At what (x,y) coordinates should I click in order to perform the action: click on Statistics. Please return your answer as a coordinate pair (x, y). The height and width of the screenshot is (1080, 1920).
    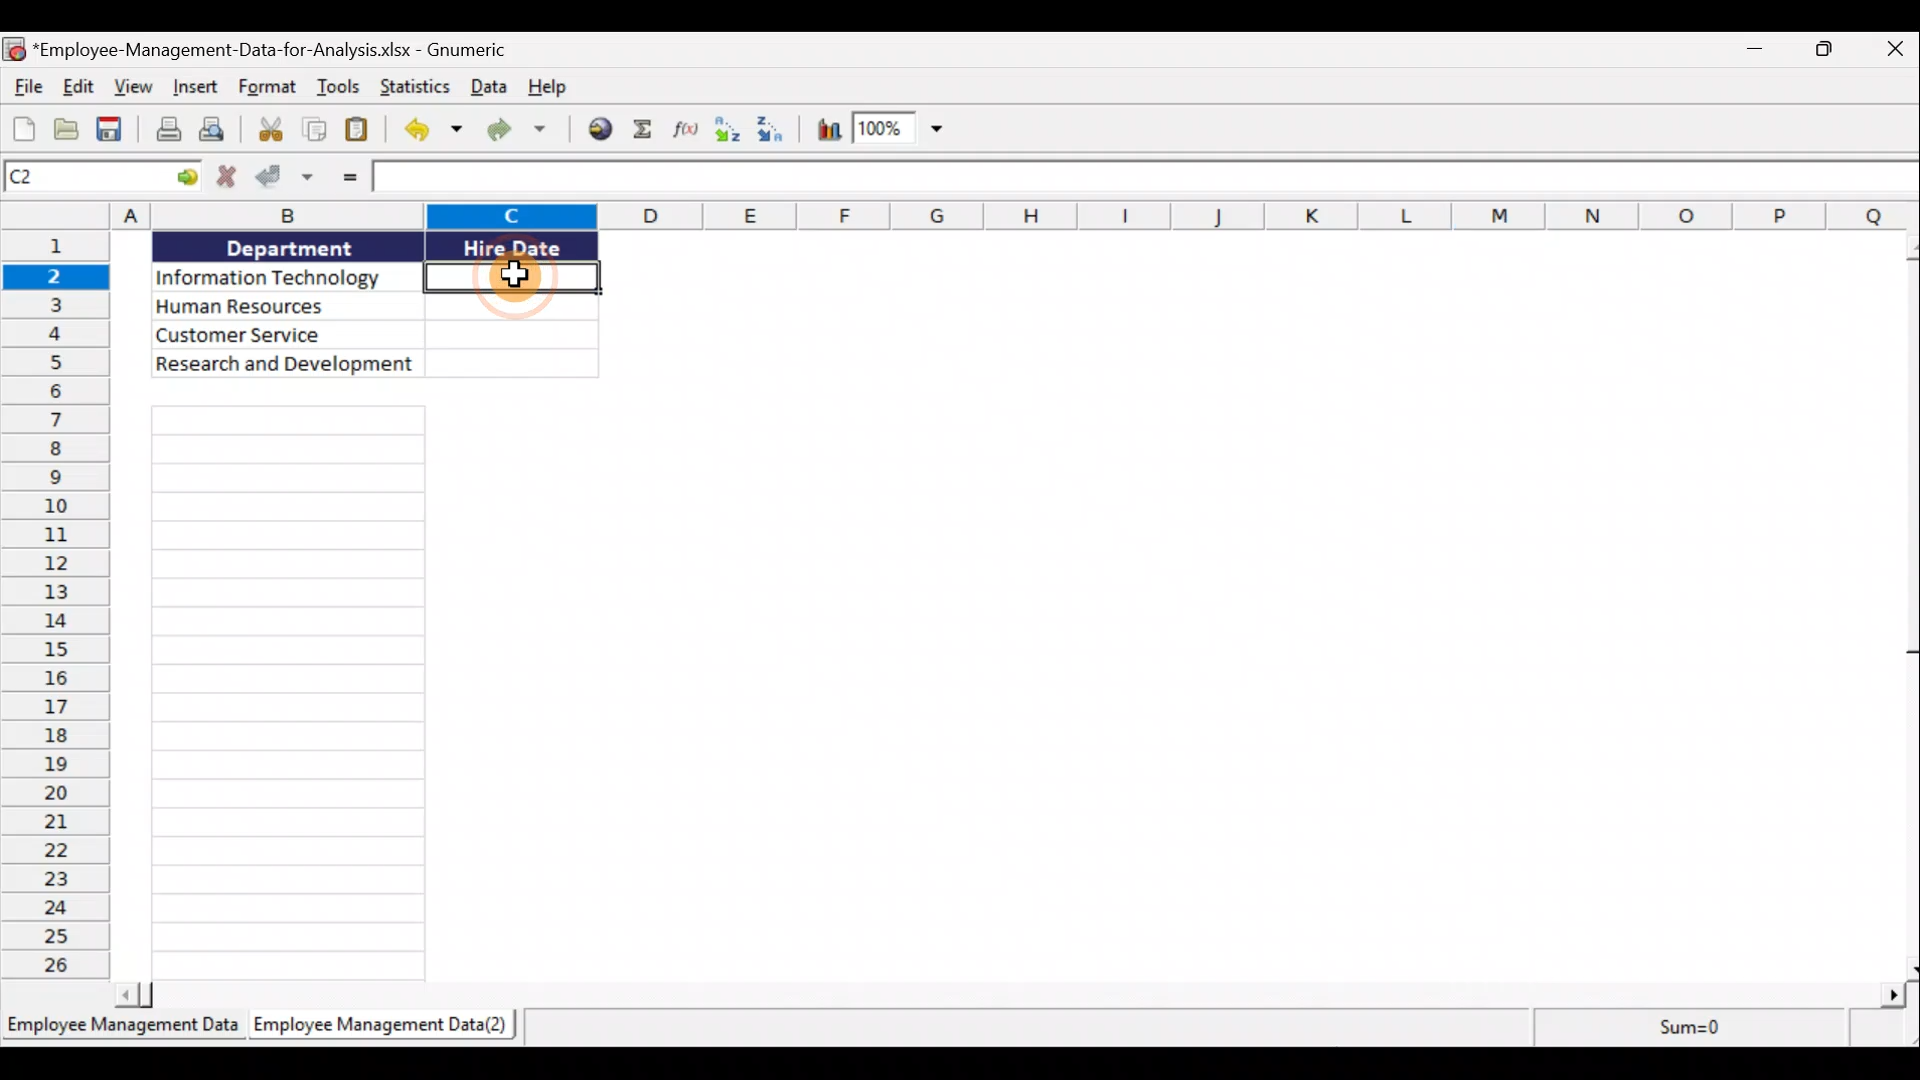
    Looking at the image, I should click on (413, 86).